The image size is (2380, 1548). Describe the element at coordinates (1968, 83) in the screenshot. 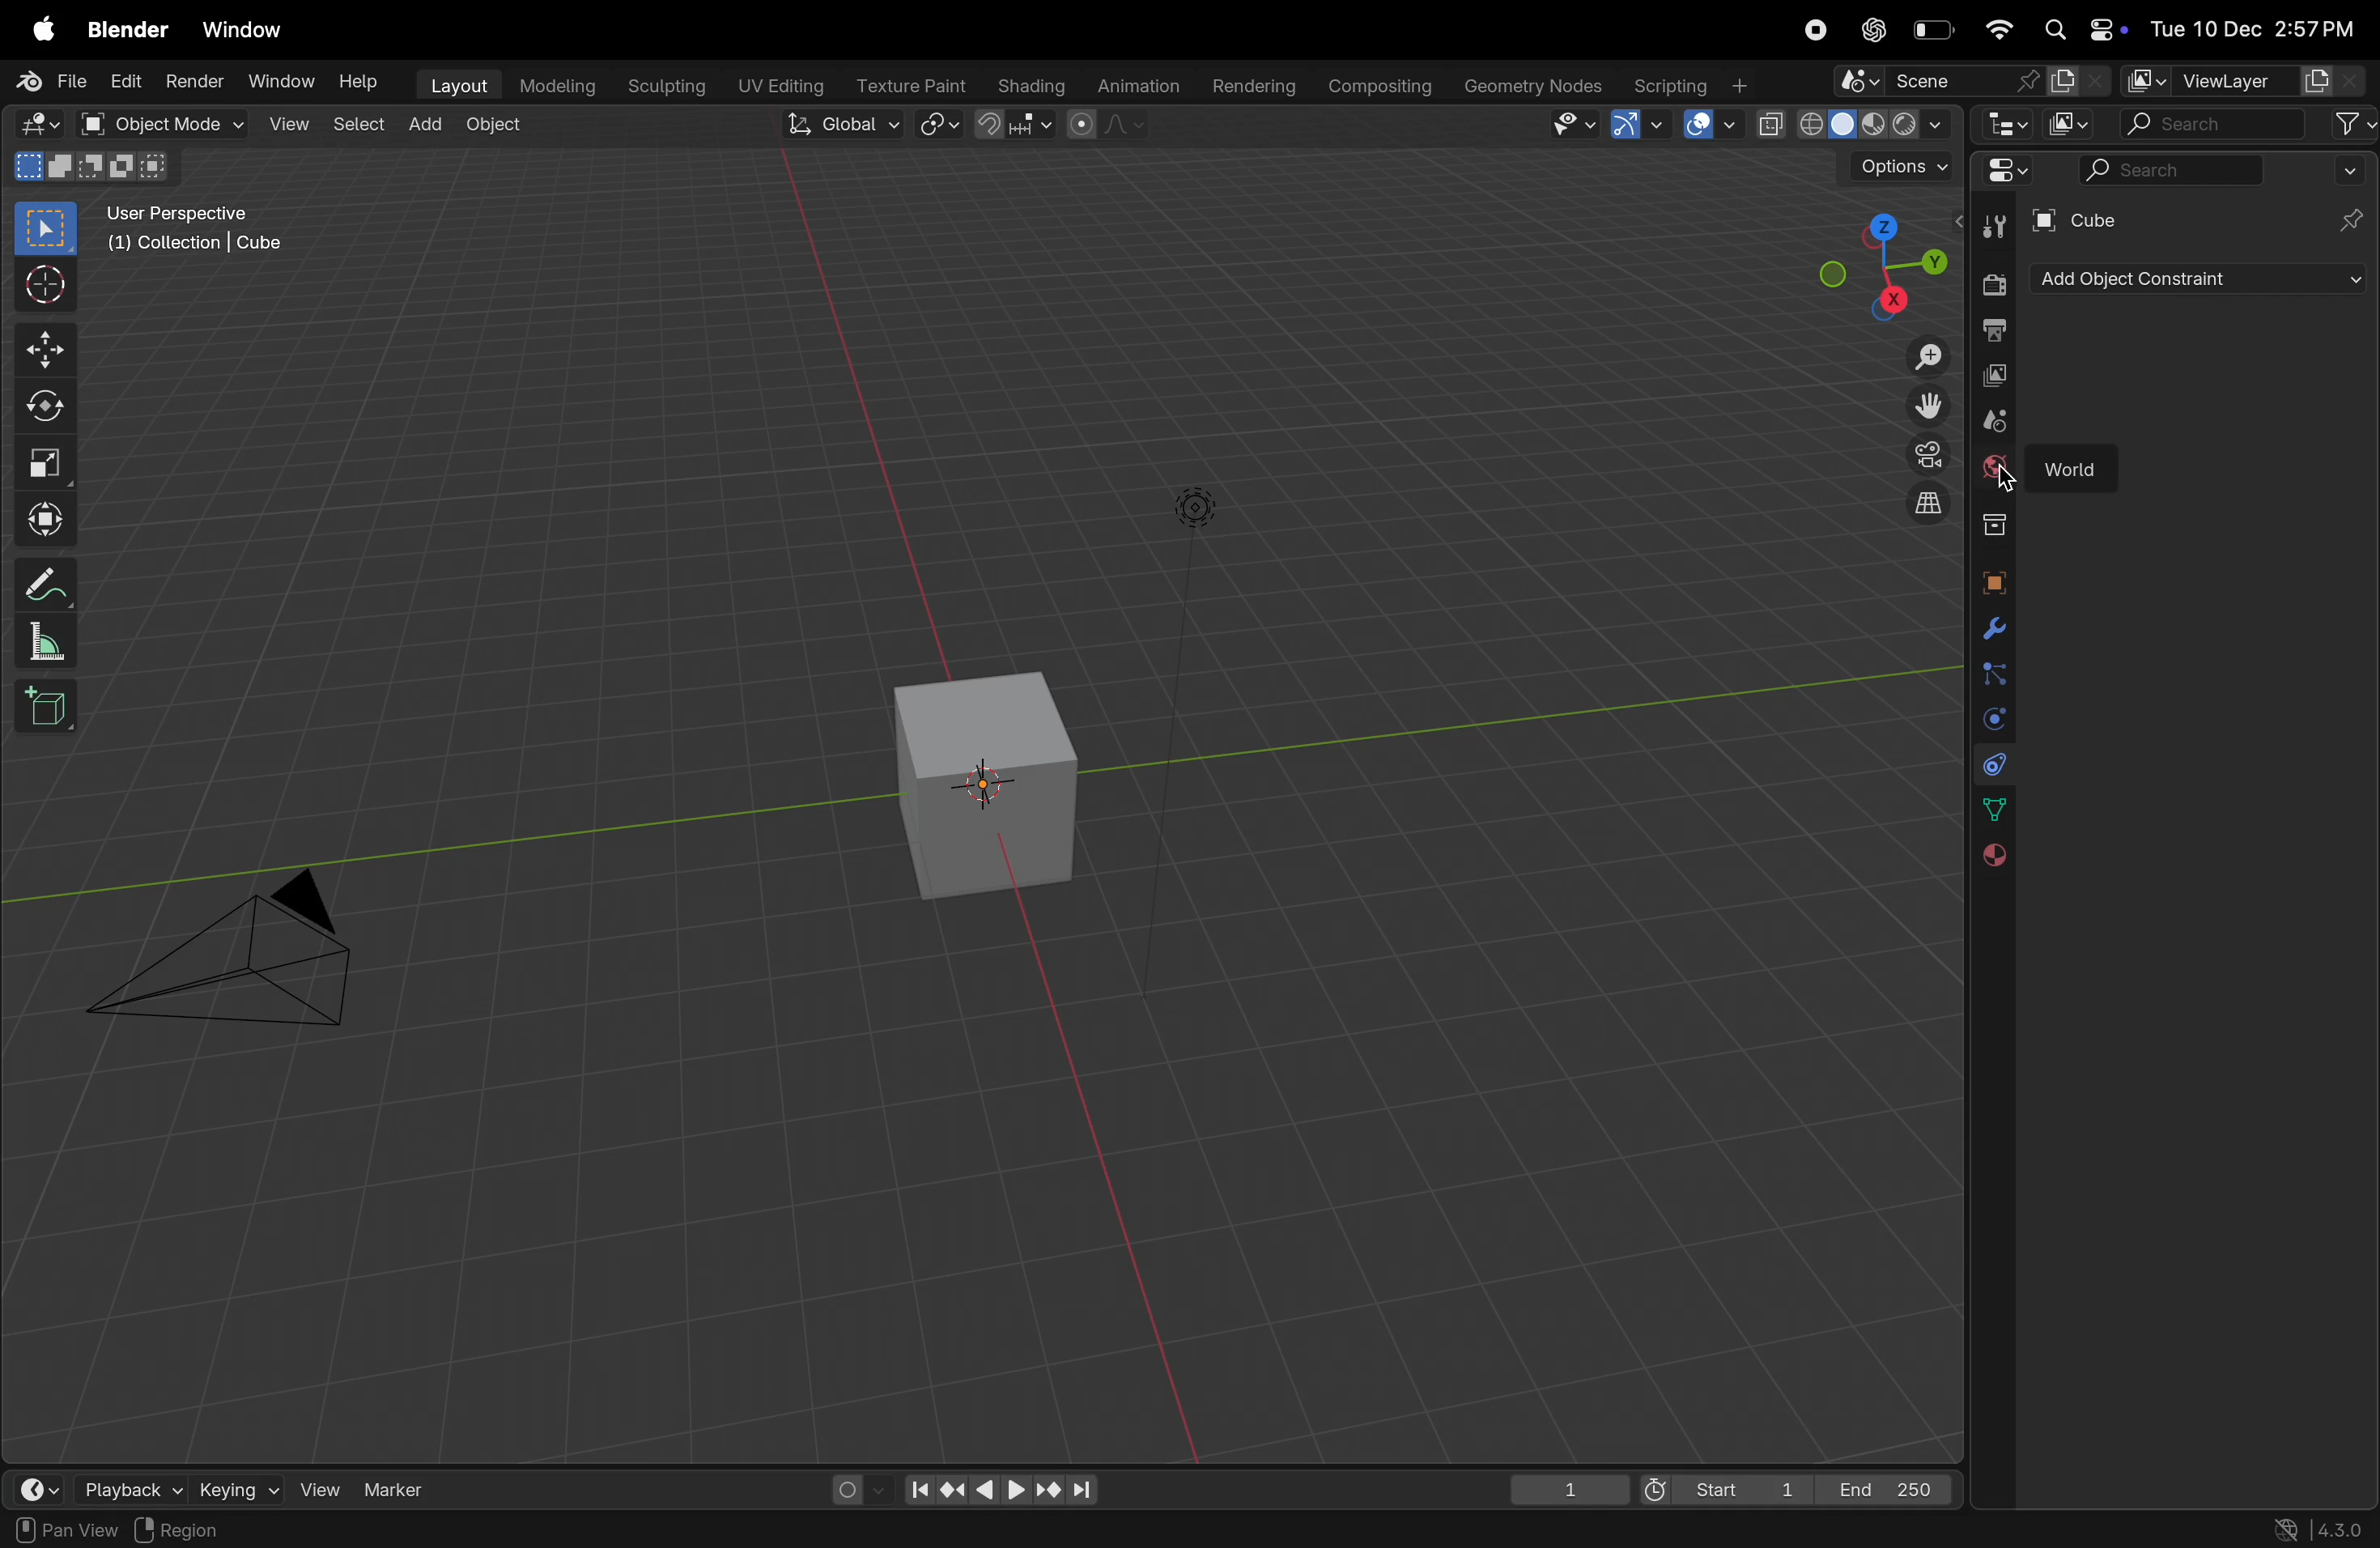

I see `scene` at that location.